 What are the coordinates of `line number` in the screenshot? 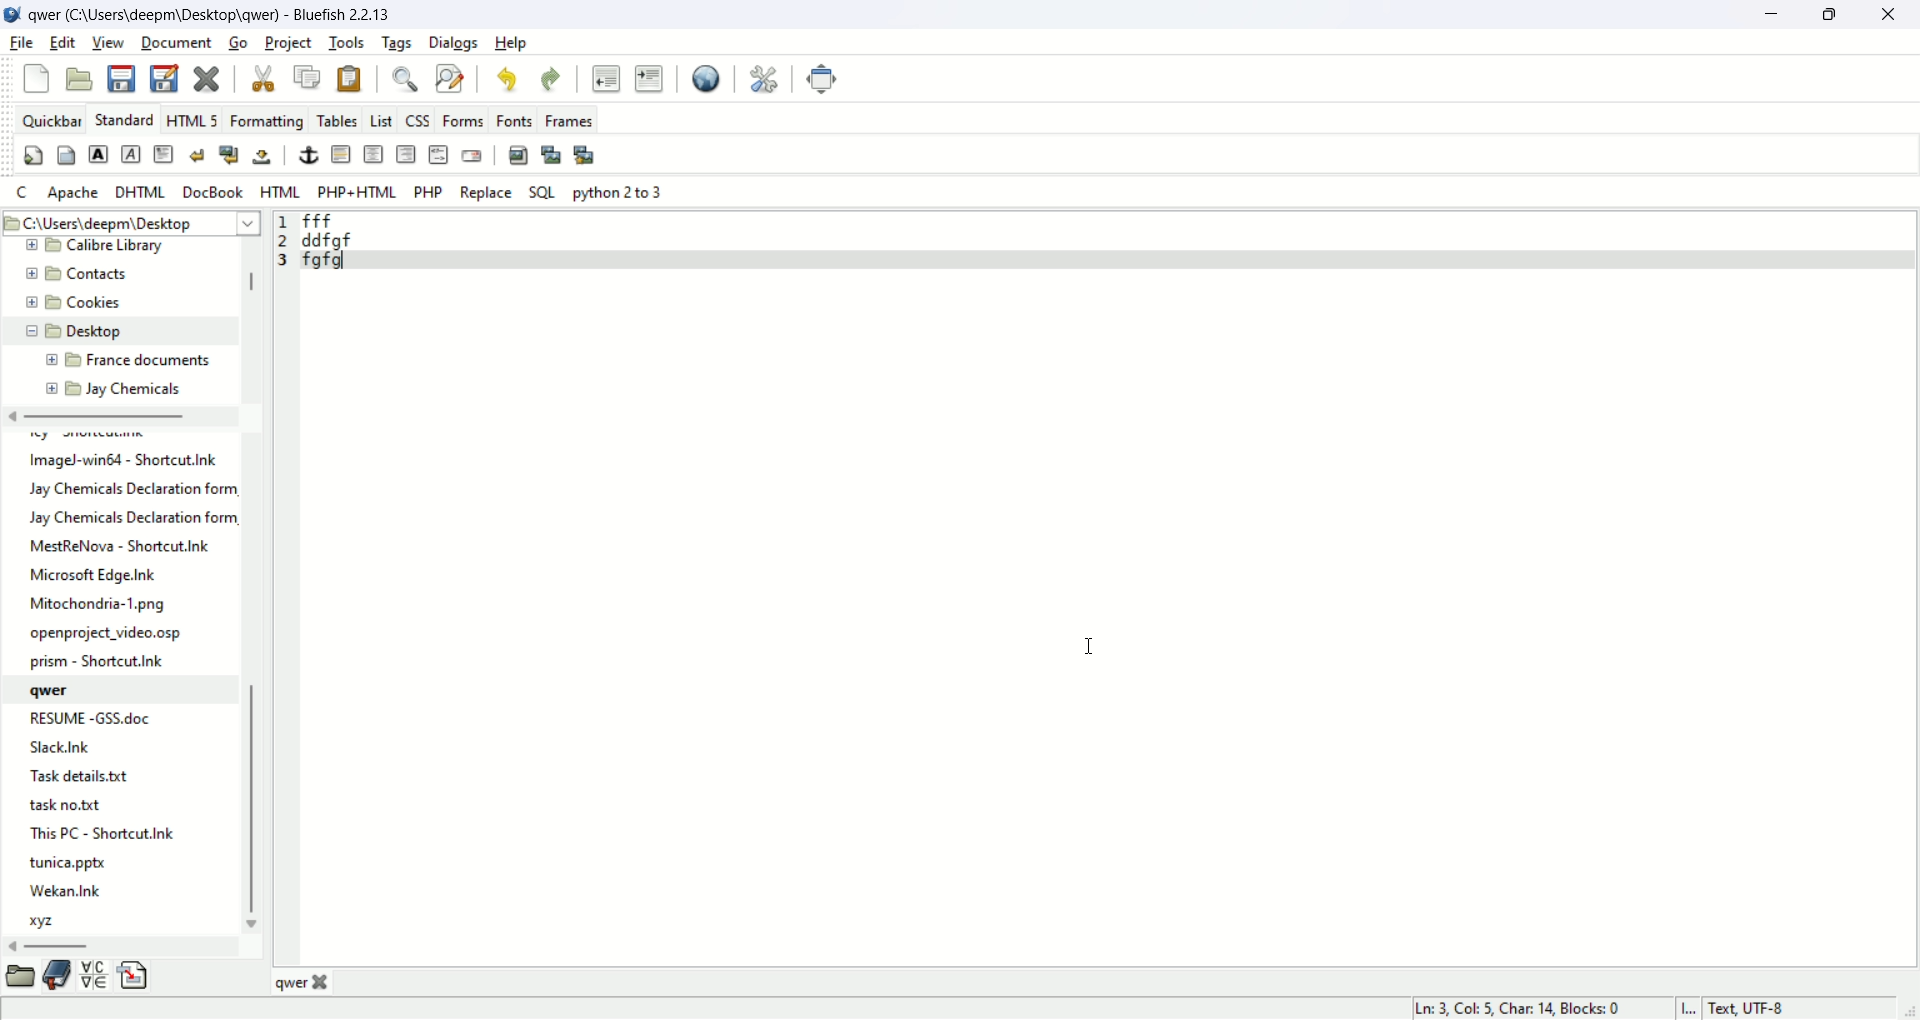 It's located at (284, 255).